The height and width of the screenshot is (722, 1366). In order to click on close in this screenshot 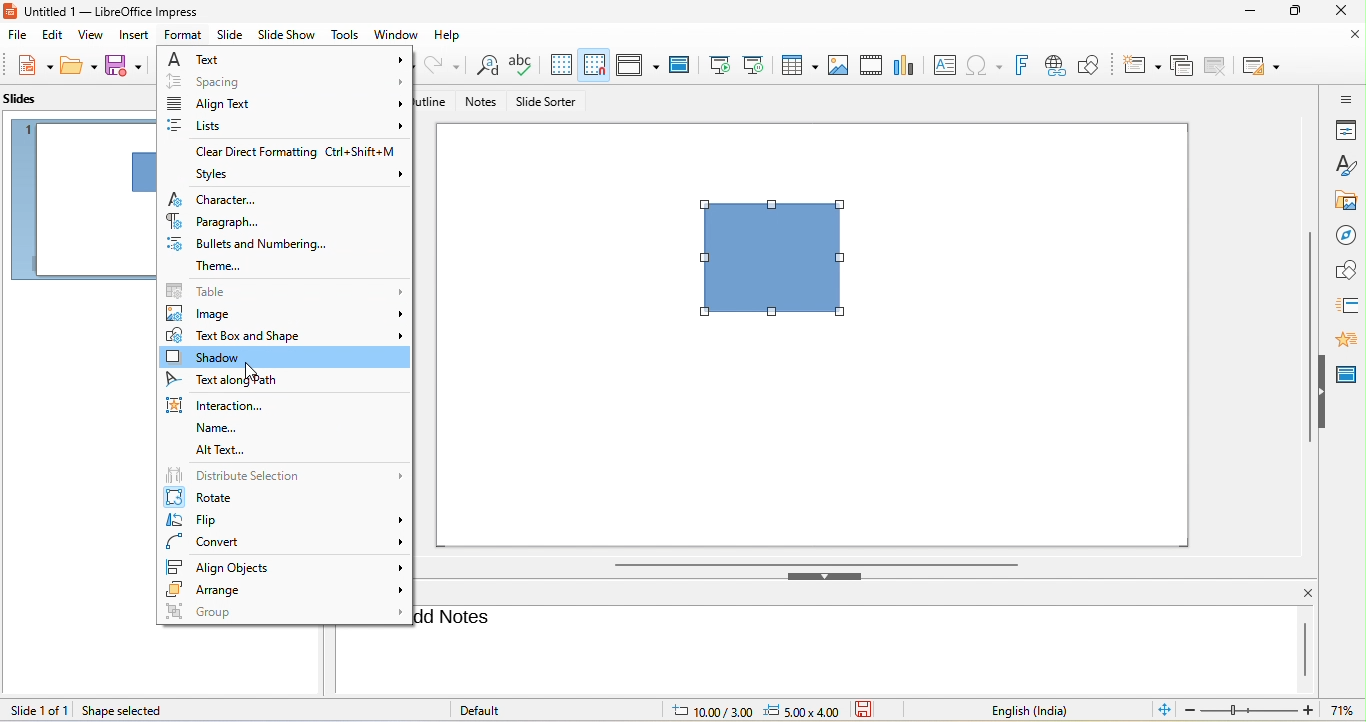, I will do `click(1345, 39)`.